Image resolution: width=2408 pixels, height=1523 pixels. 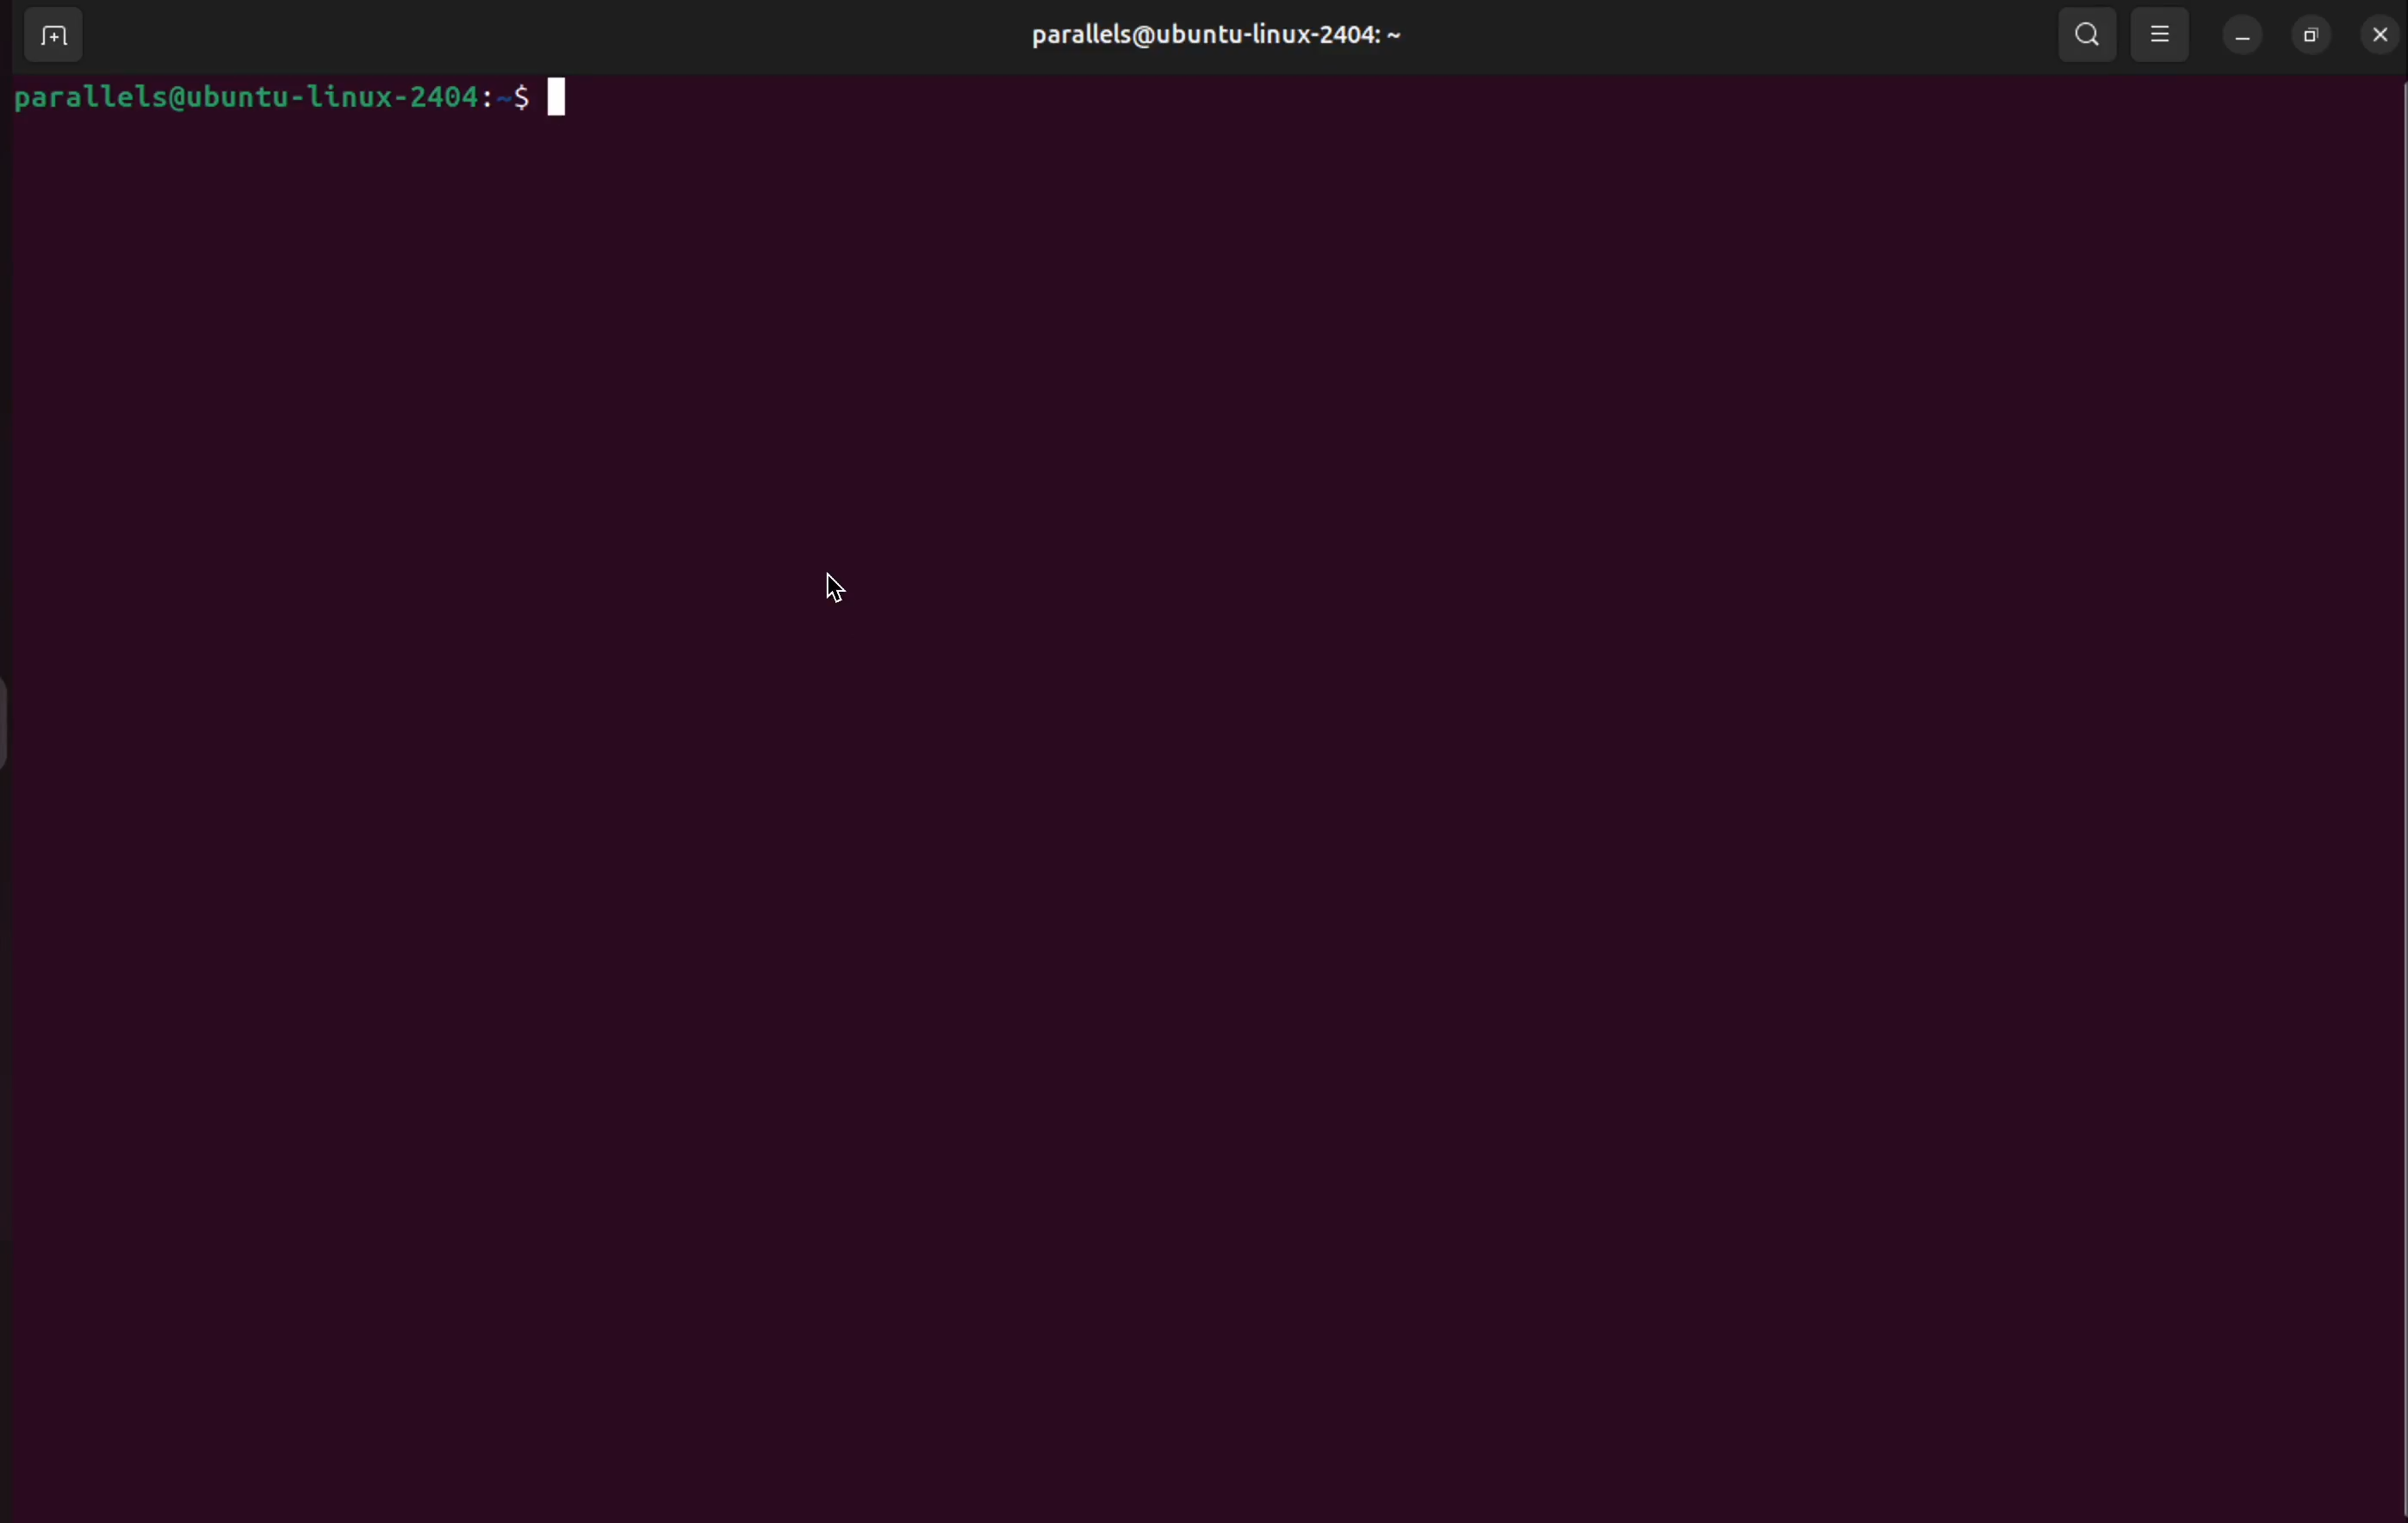 What do you see at coordinates (1232, 43) in the screenshot?
I see `parallels@ubuntu-linux-2404: ~` at bounding box center [1232, 43].